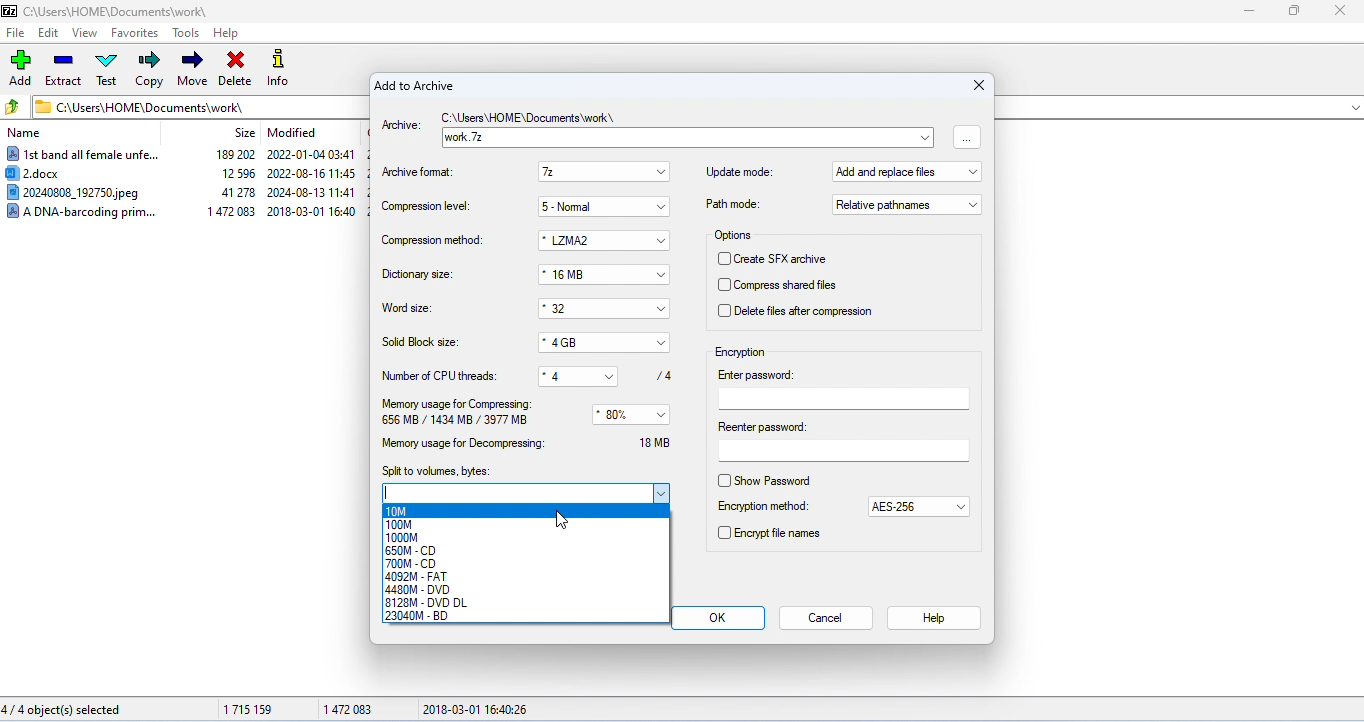 This screenshot has height=722, width=1364. What do you see at coordinates (399, 524) in the screenshot?
I see `100M` at bounding box center [399, 524].